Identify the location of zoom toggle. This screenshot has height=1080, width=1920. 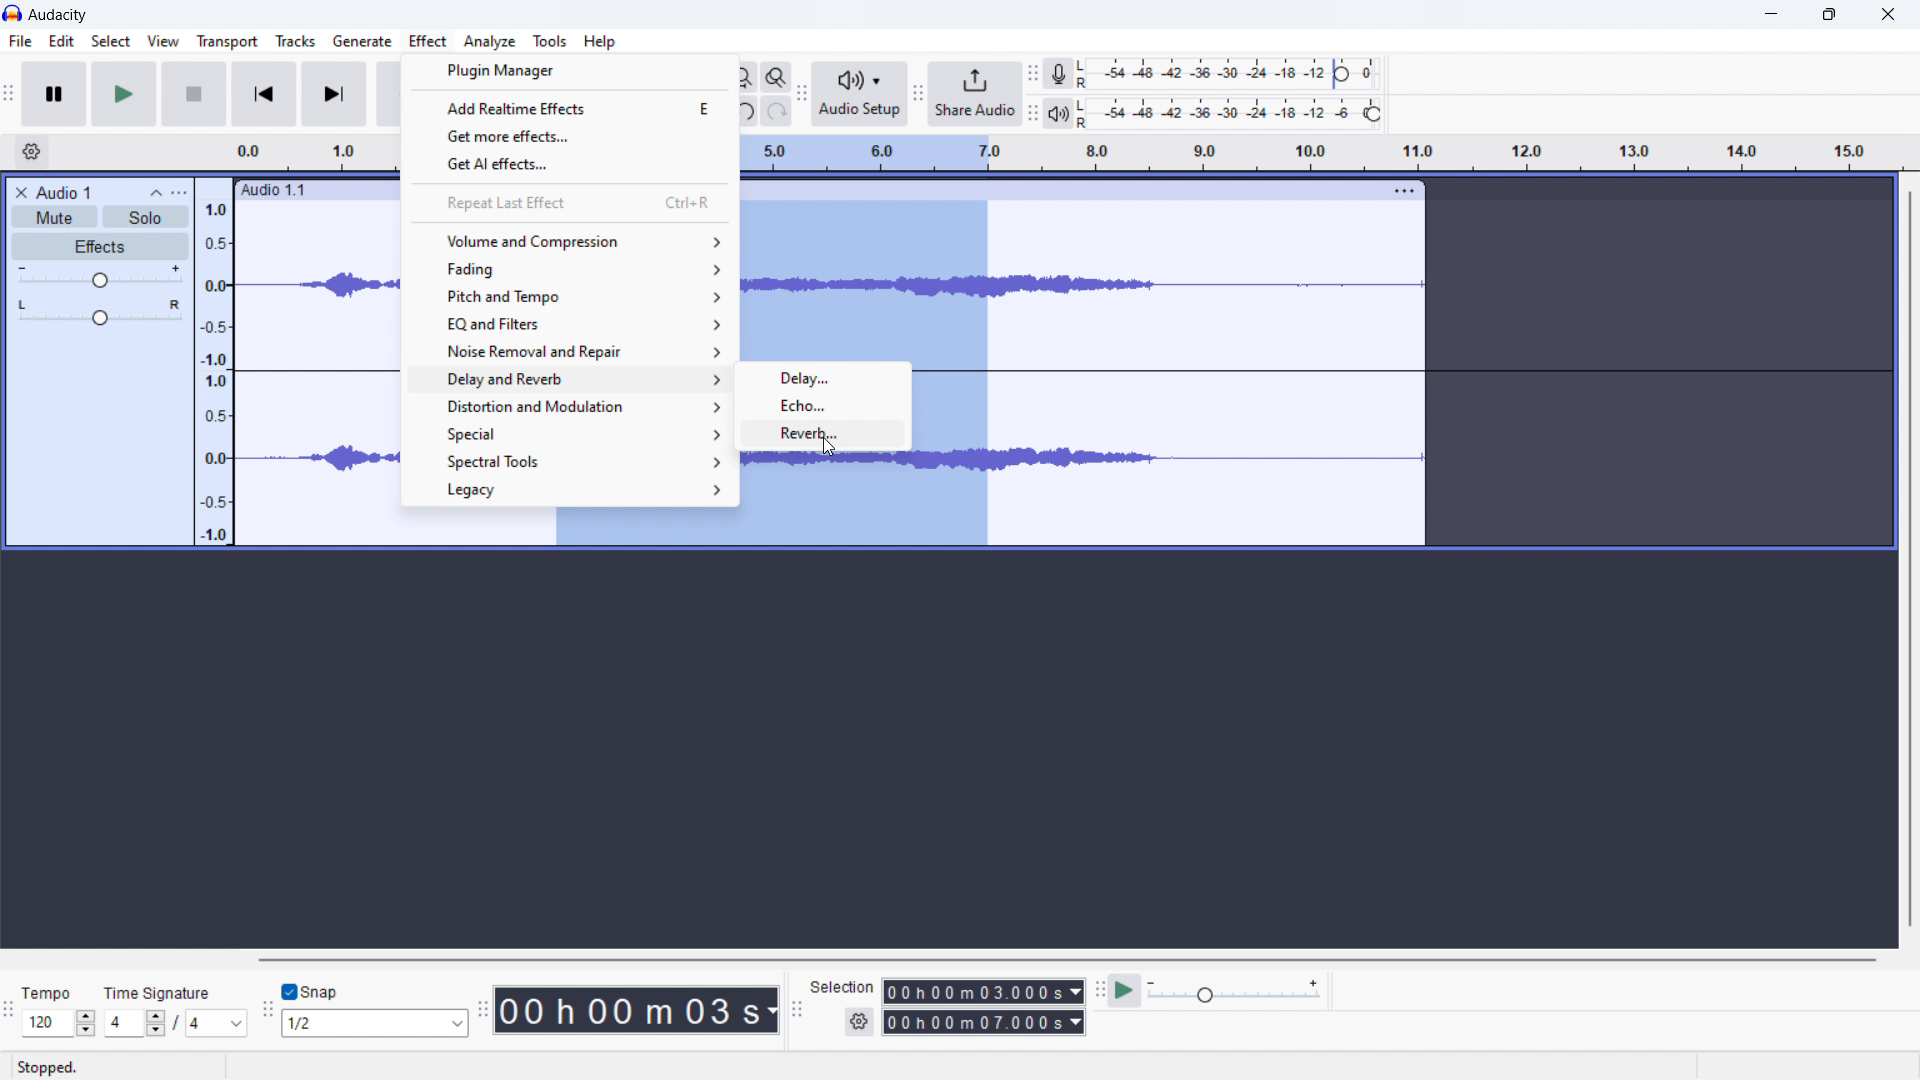
(777, 77).